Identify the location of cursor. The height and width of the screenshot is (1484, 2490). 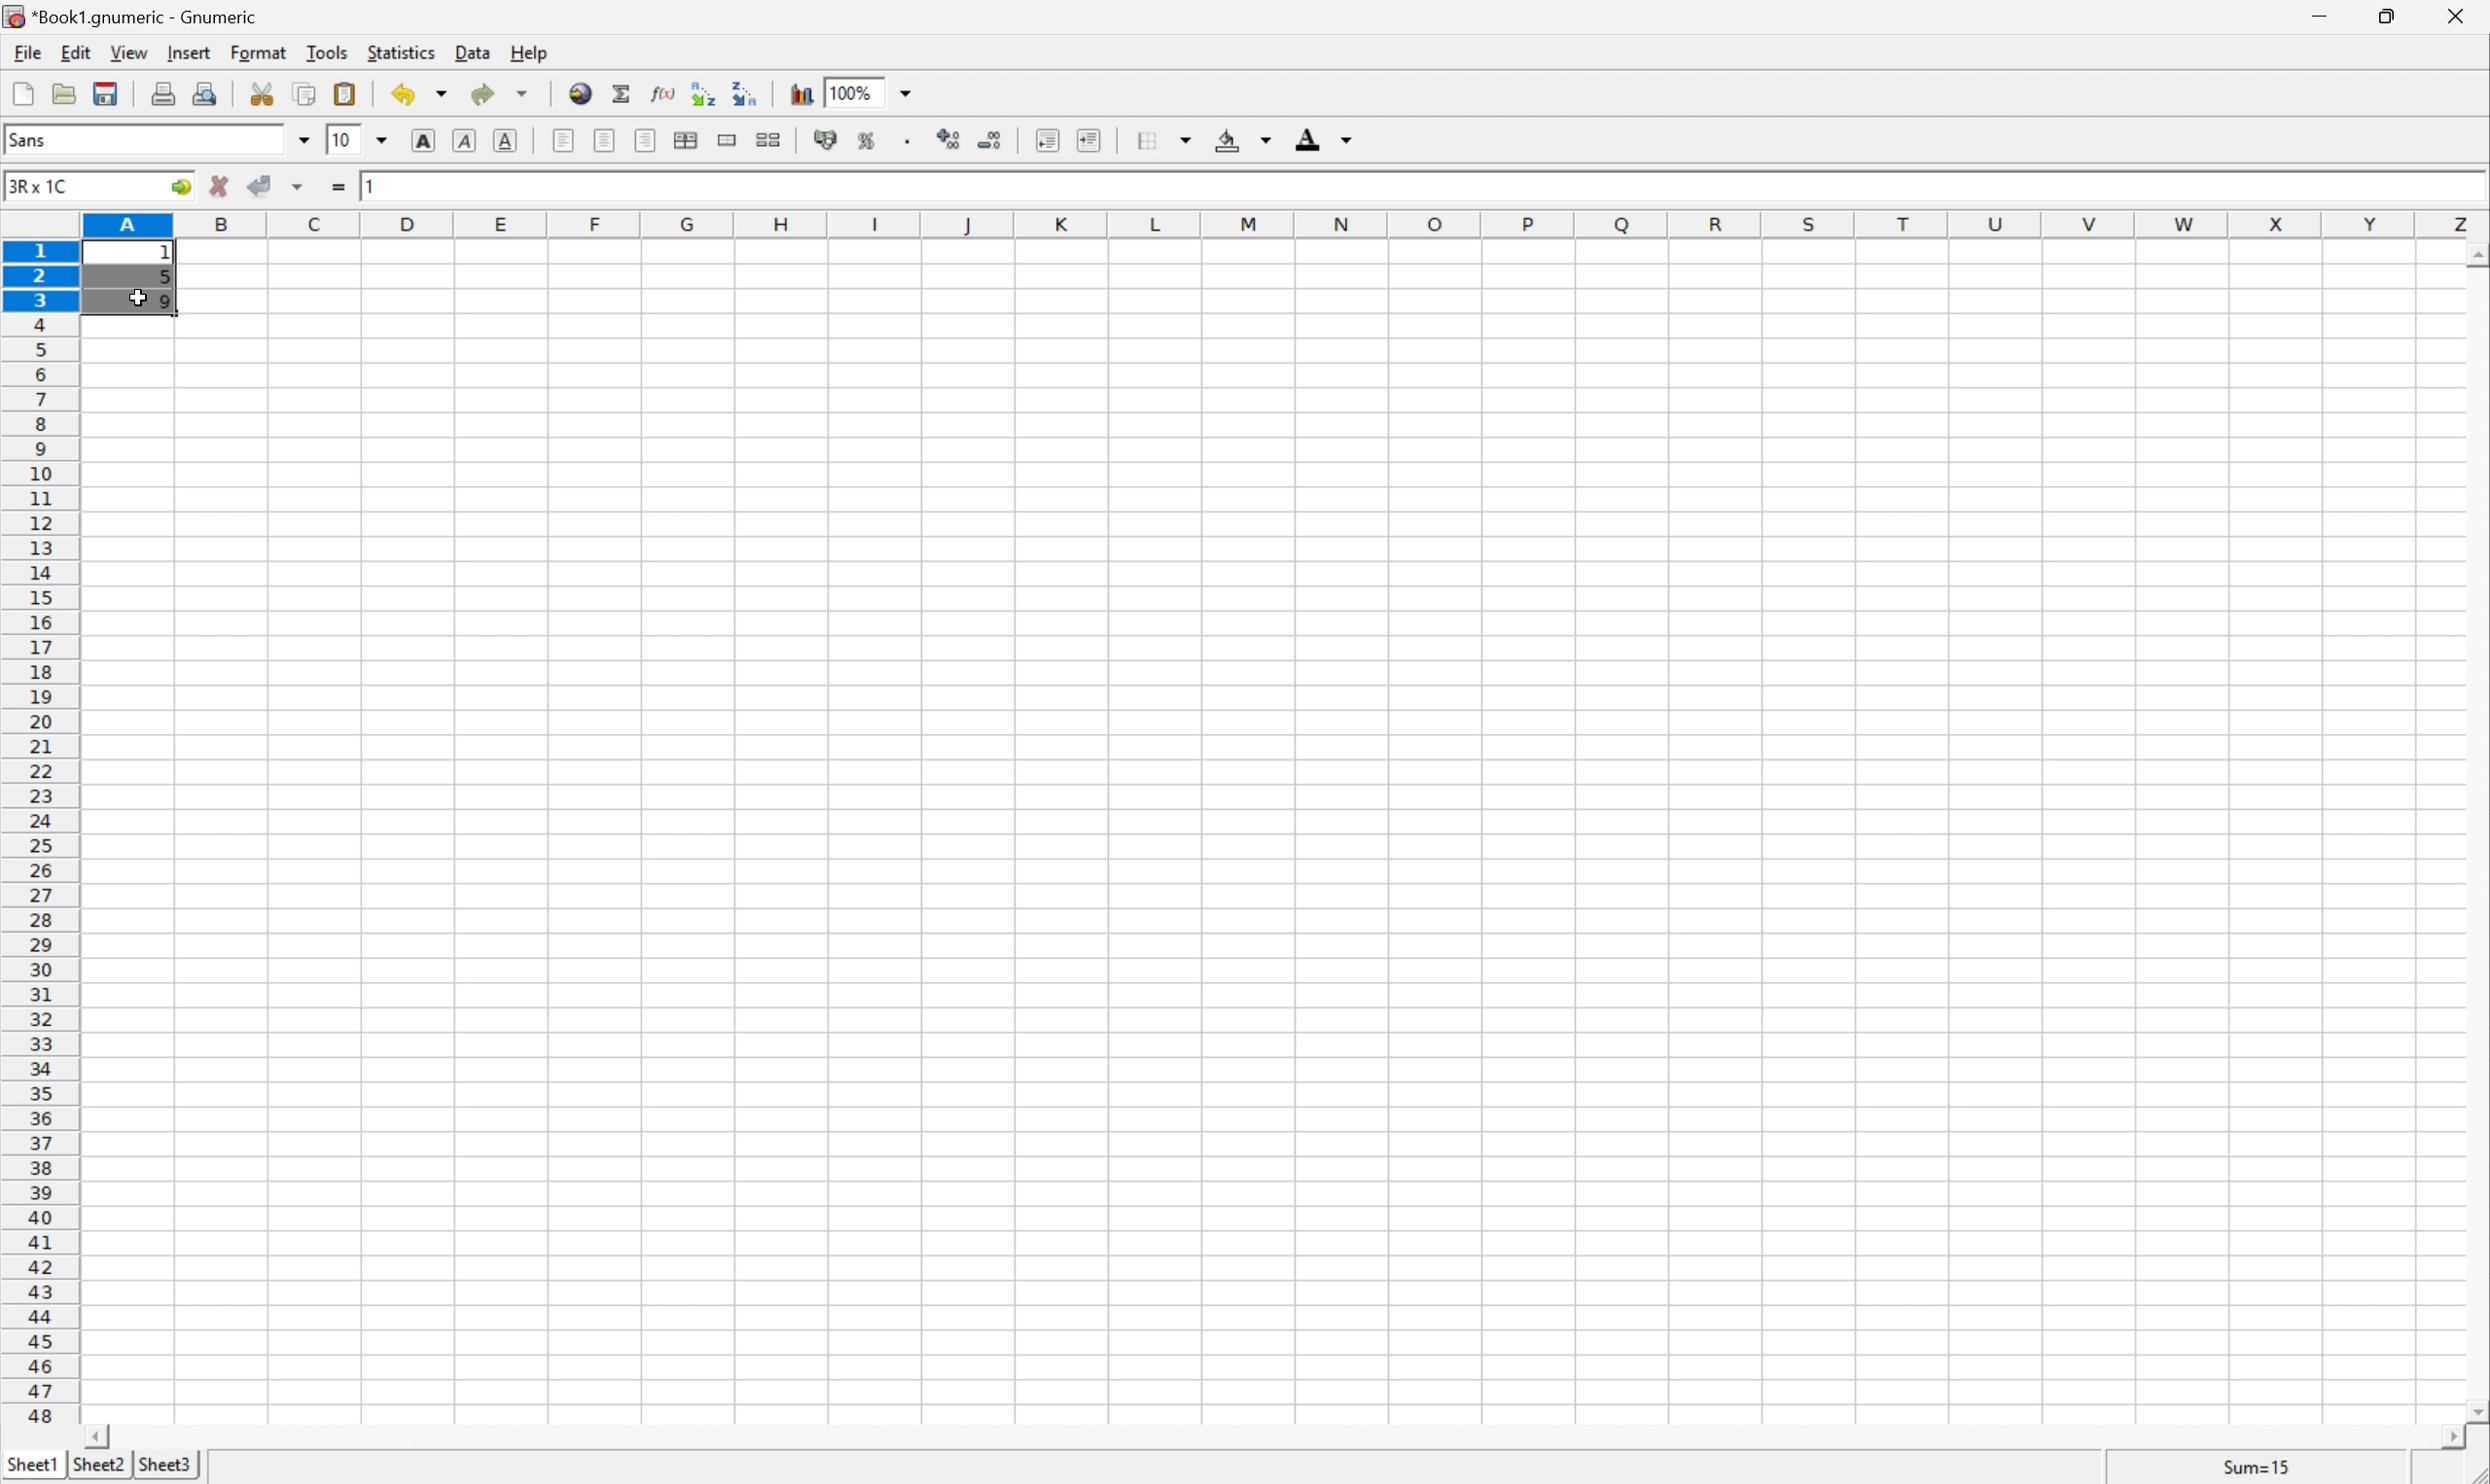
(136, 300).